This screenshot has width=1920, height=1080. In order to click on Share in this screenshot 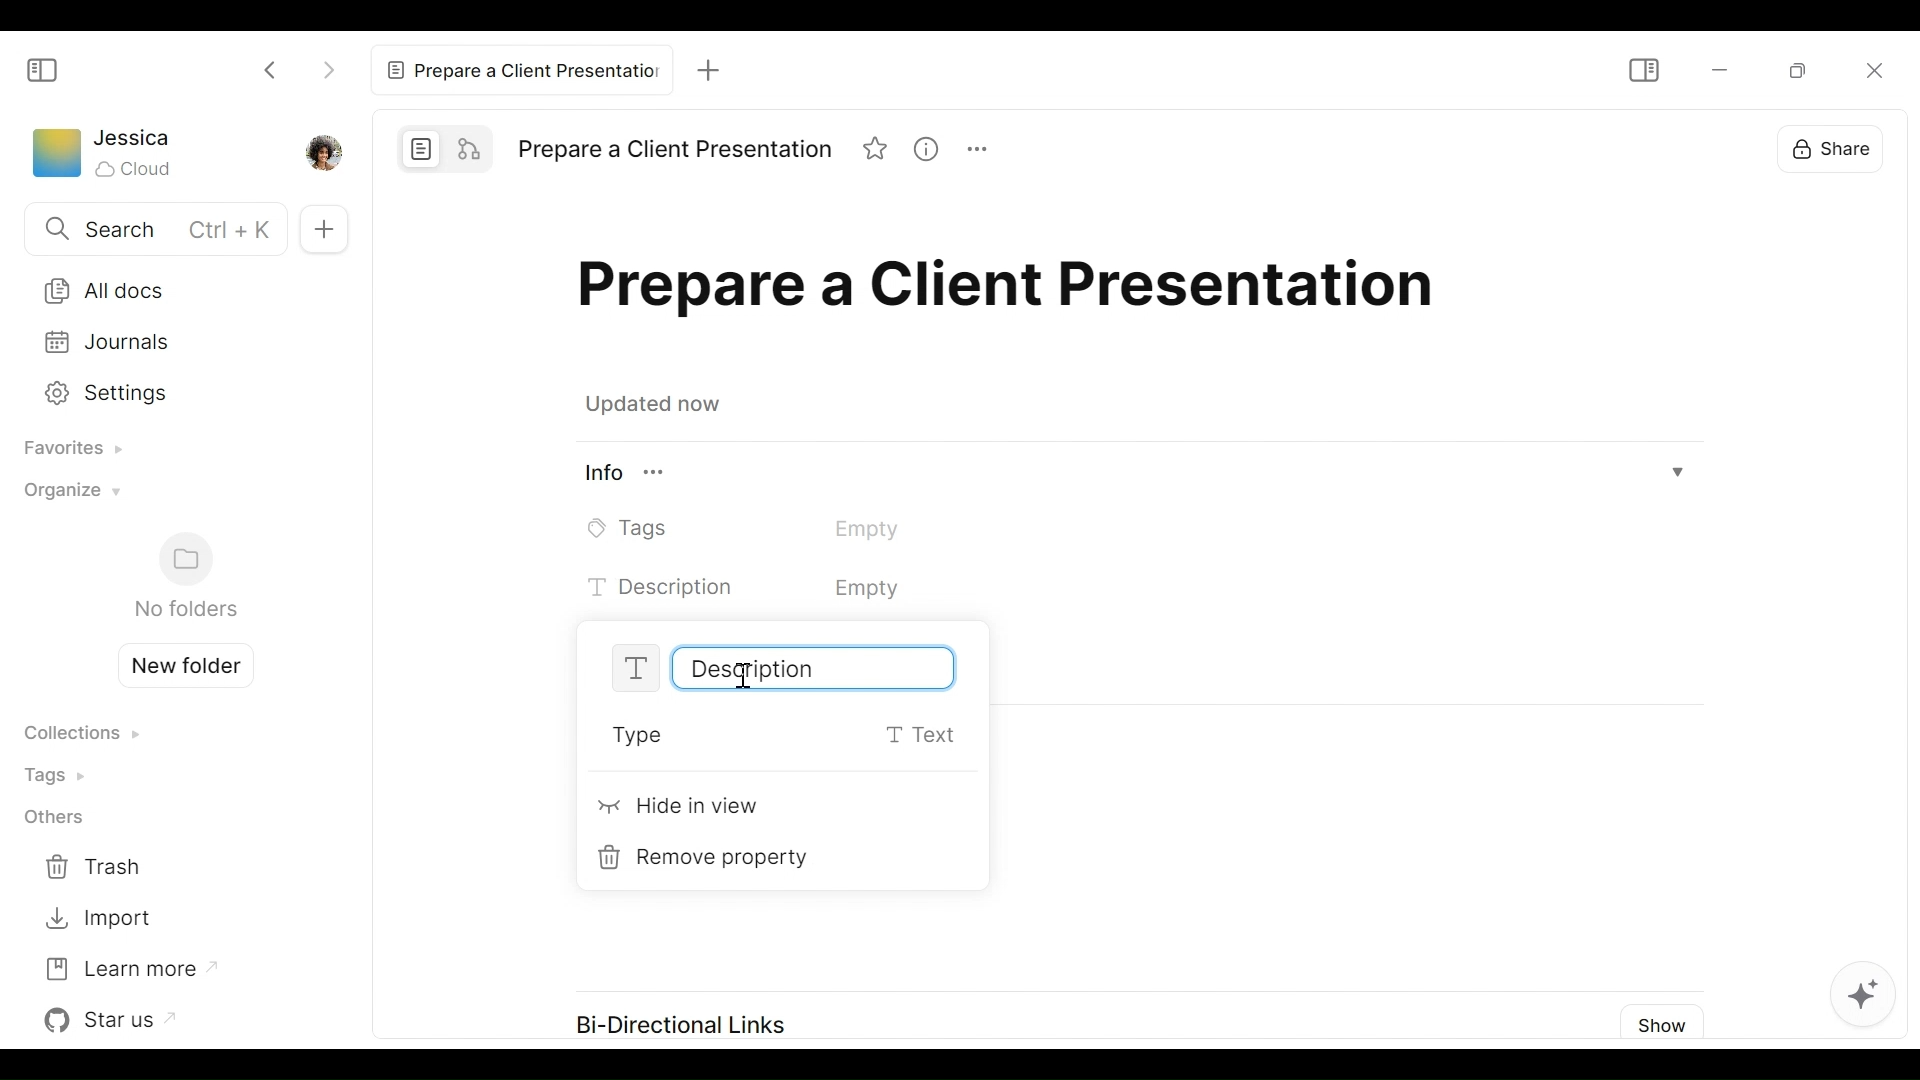, I will do `click(1846, 148)`.